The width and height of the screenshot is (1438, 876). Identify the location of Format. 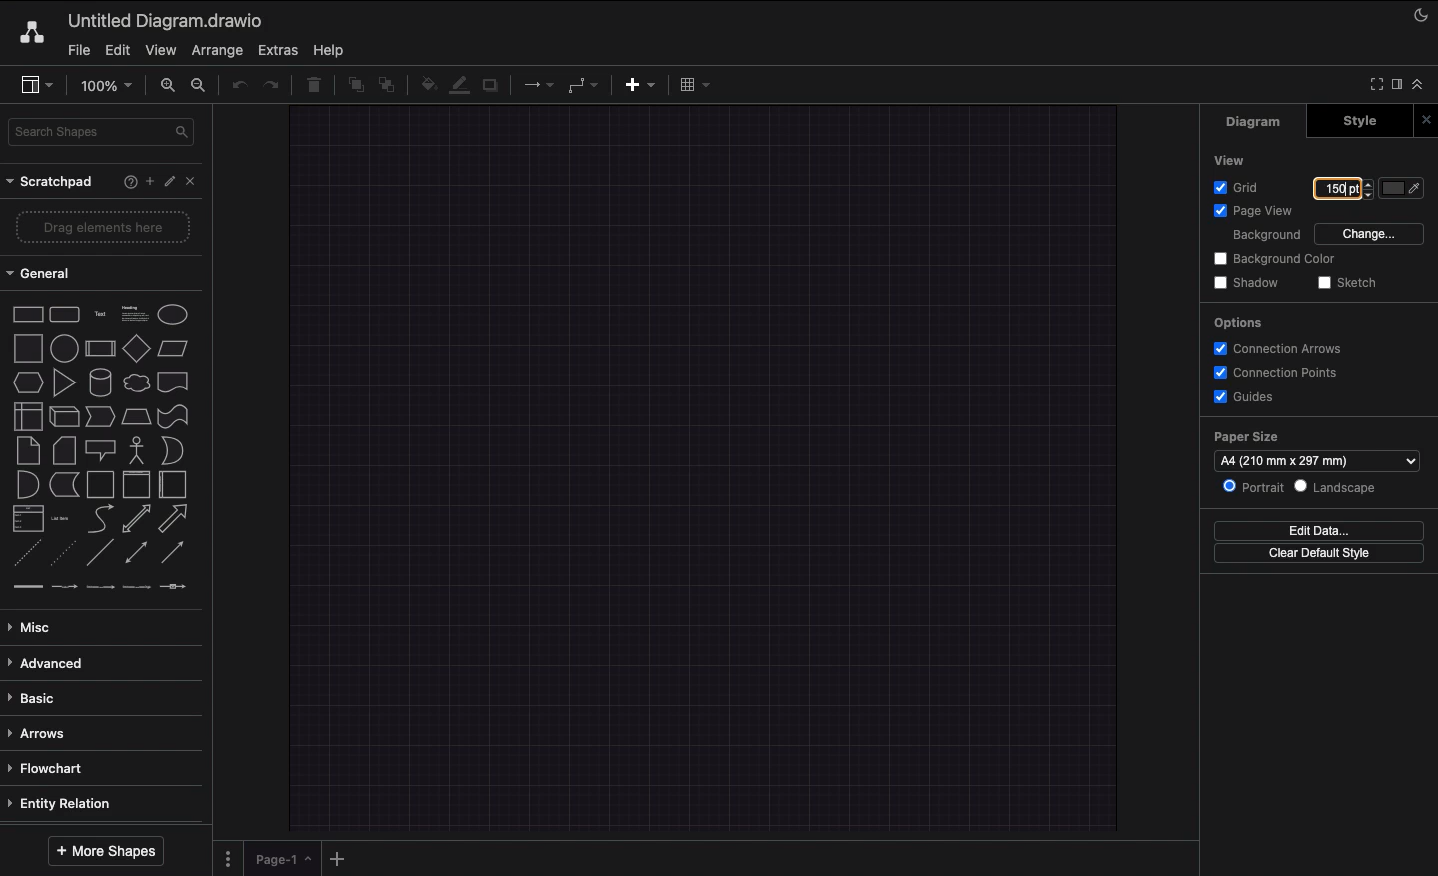
(1396, 84).